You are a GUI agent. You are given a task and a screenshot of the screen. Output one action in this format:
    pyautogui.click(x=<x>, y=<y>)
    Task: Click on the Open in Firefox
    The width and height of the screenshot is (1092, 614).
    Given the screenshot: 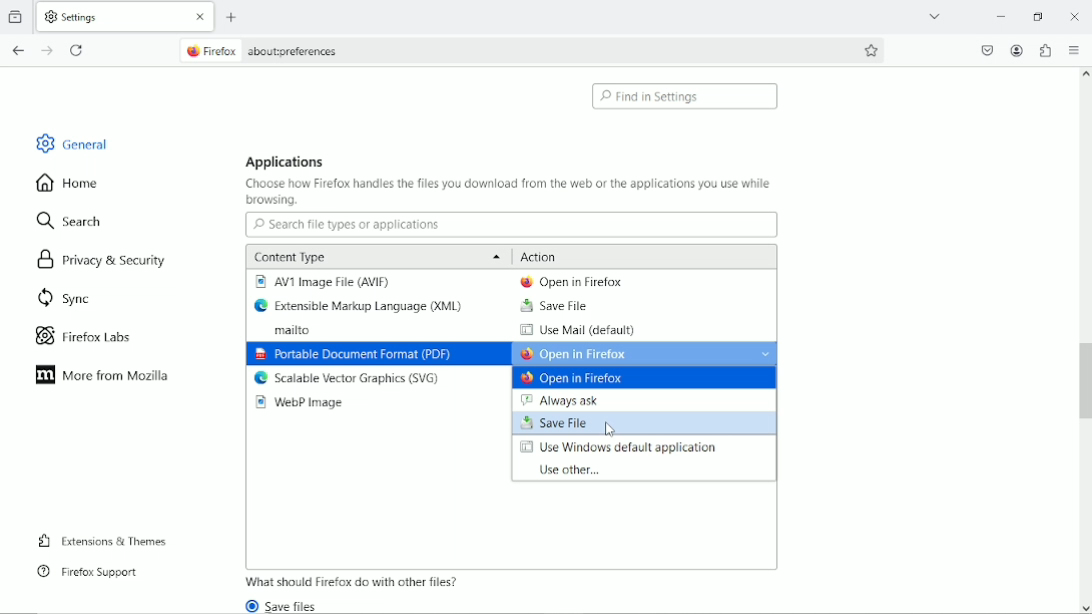 What is the action you would take?
    pyautogui.click(x=646, y=353)
    